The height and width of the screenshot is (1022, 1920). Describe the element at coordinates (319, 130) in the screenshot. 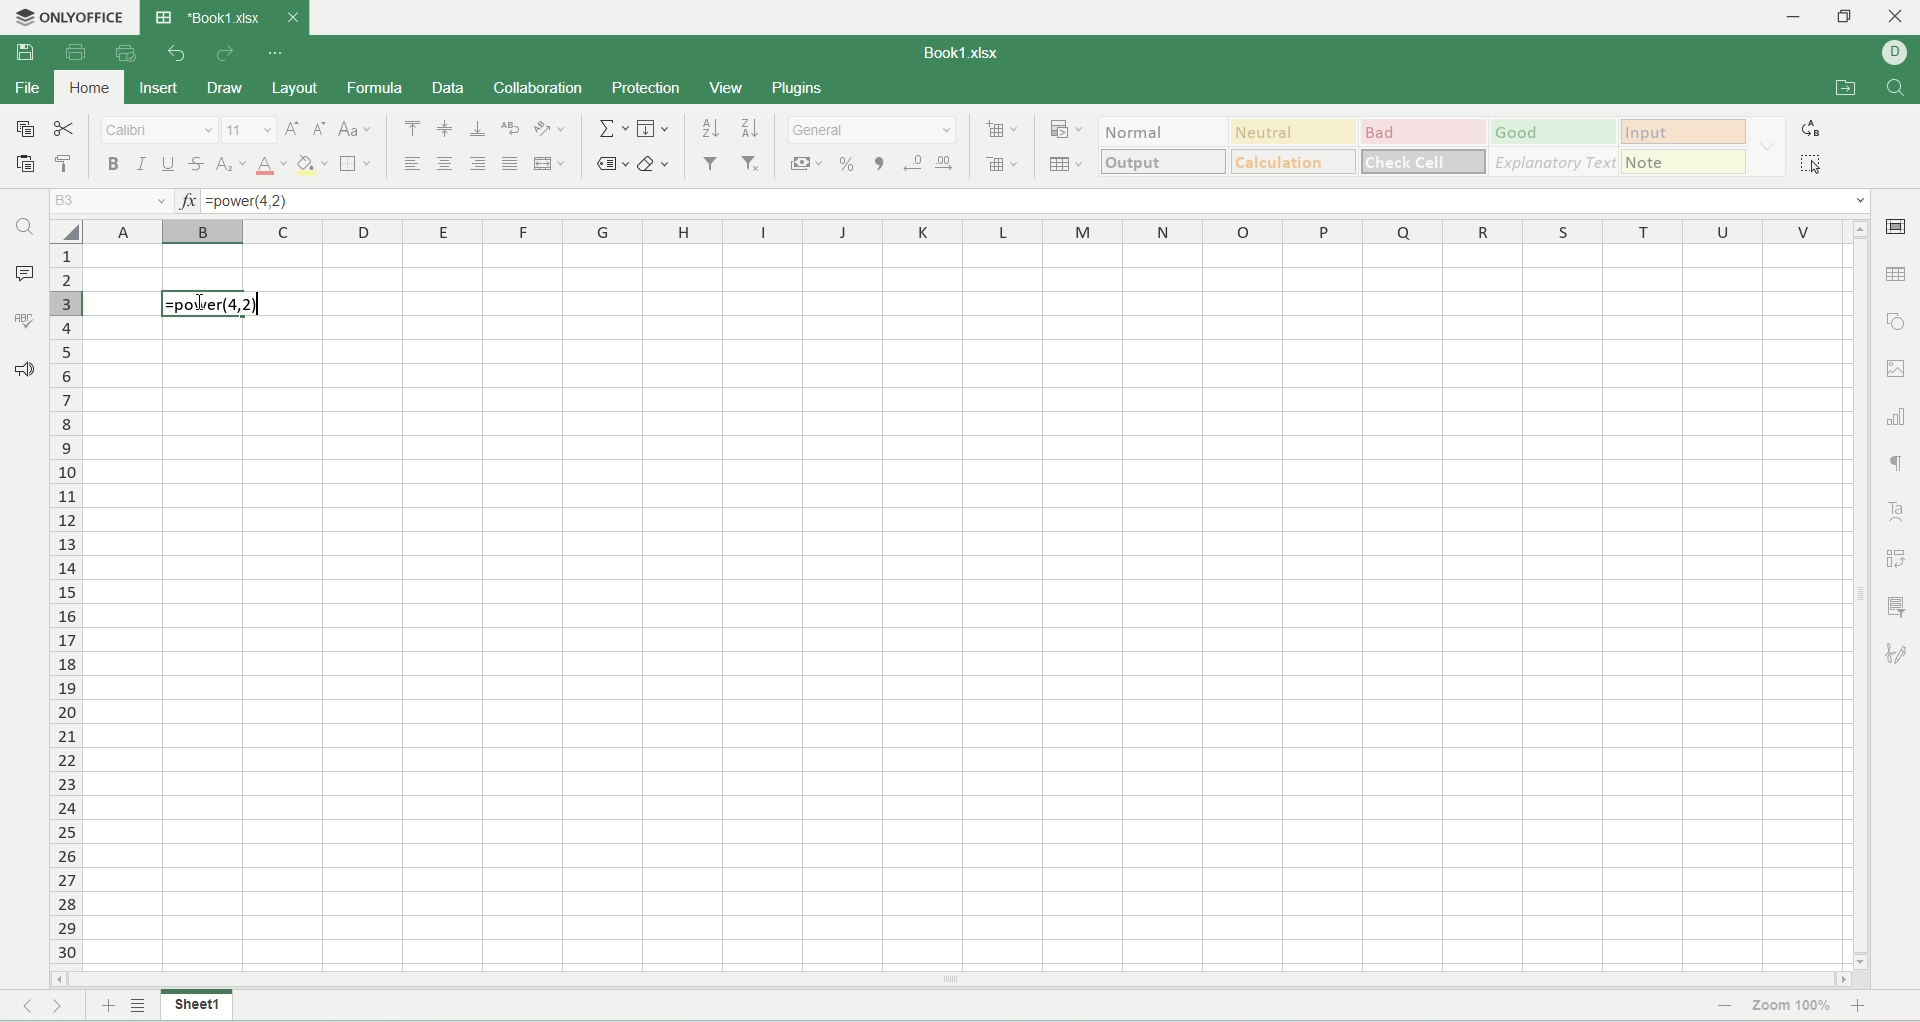

I see `decrease font size` at that location.